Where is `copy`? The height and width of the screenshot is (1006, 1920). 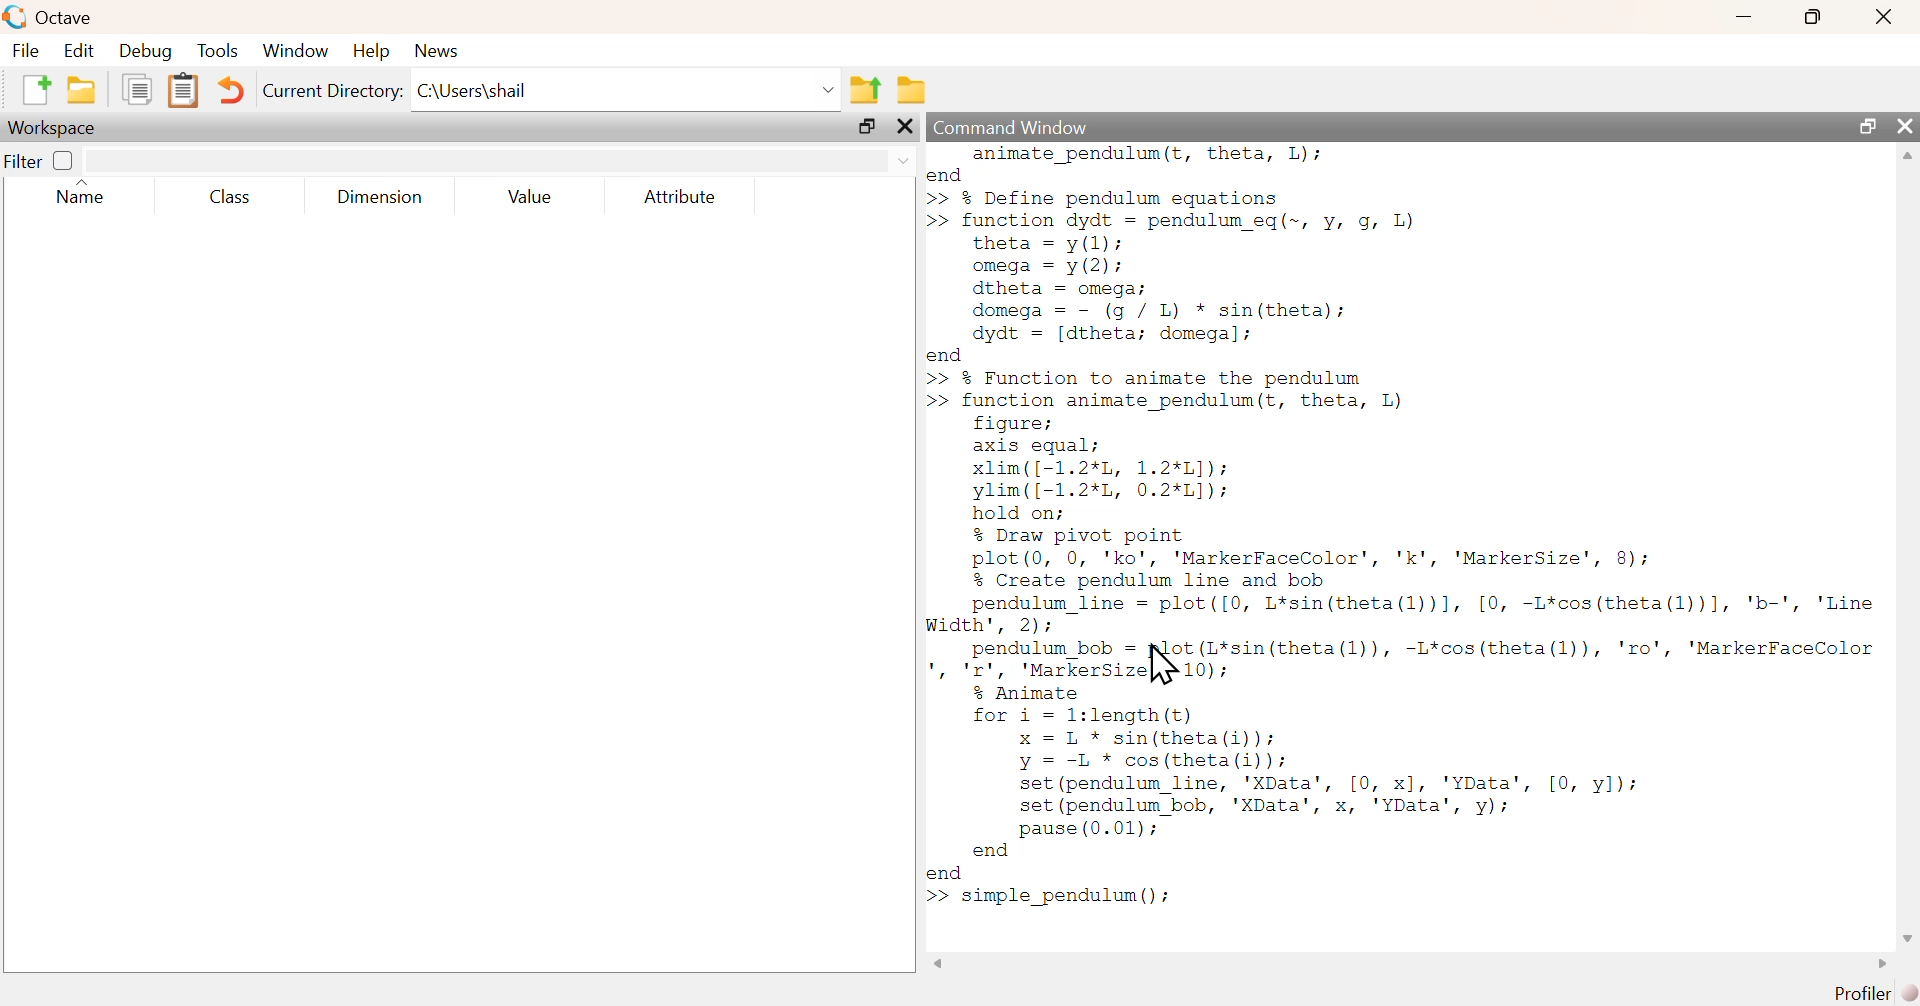 copy is located at coordinates (141, 88).